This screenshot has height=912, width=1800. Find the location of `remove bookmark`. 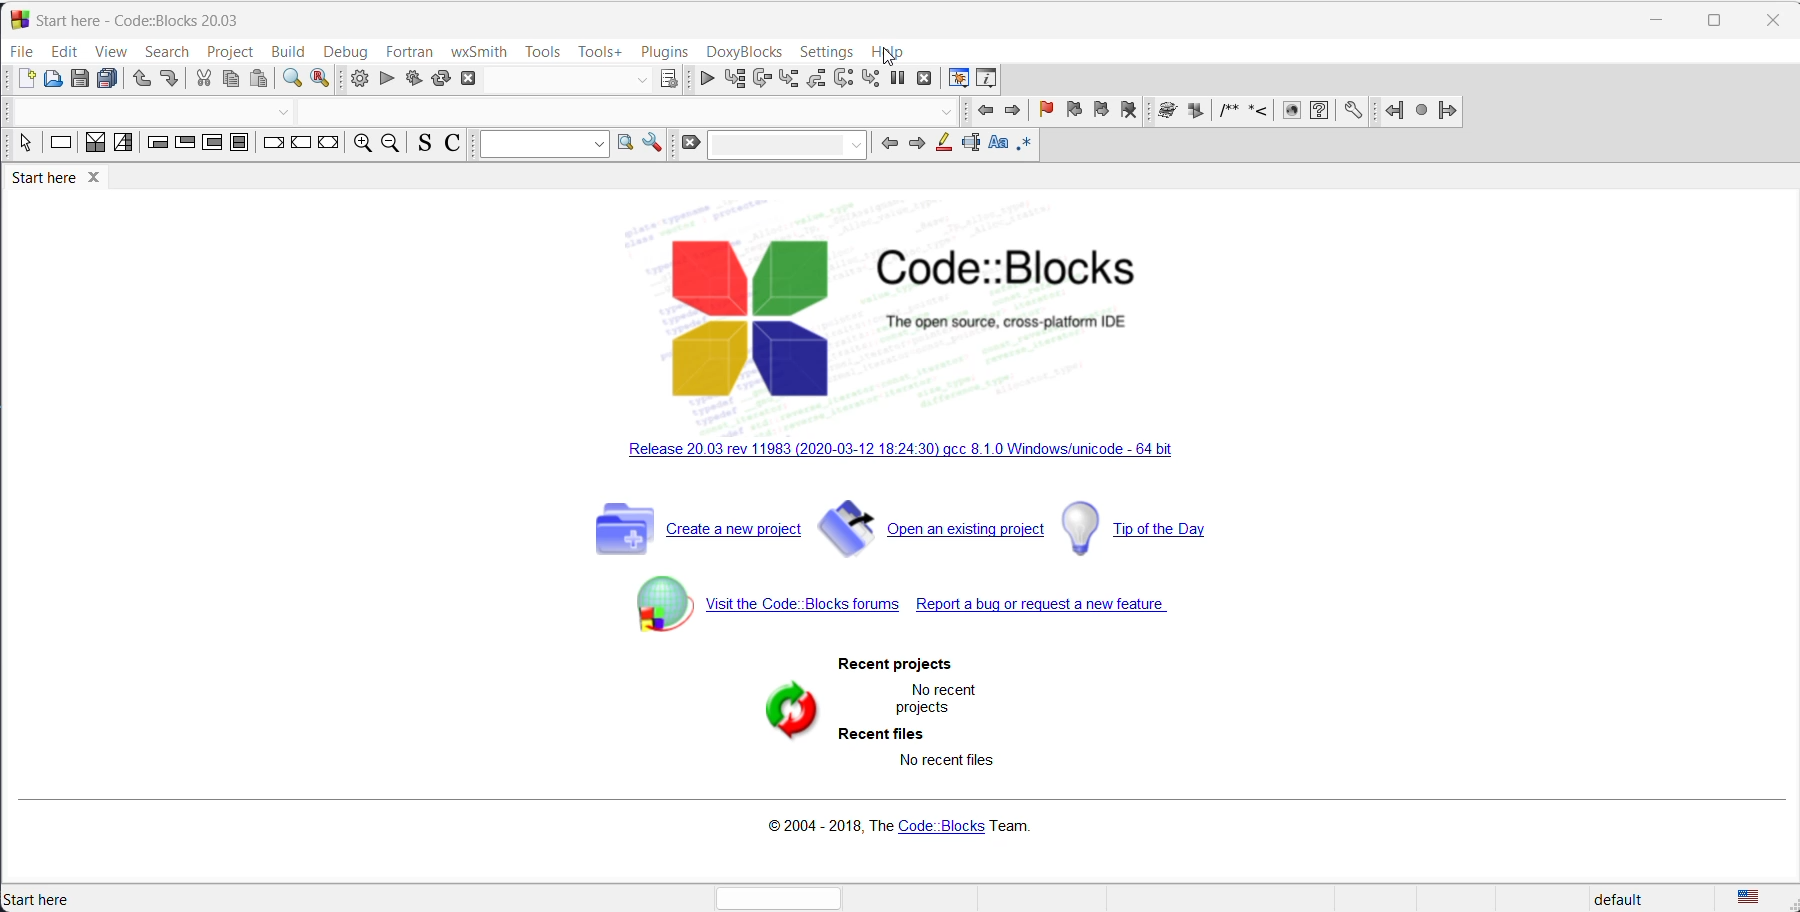

remove bookmark is located at coordinates (1131, 113).